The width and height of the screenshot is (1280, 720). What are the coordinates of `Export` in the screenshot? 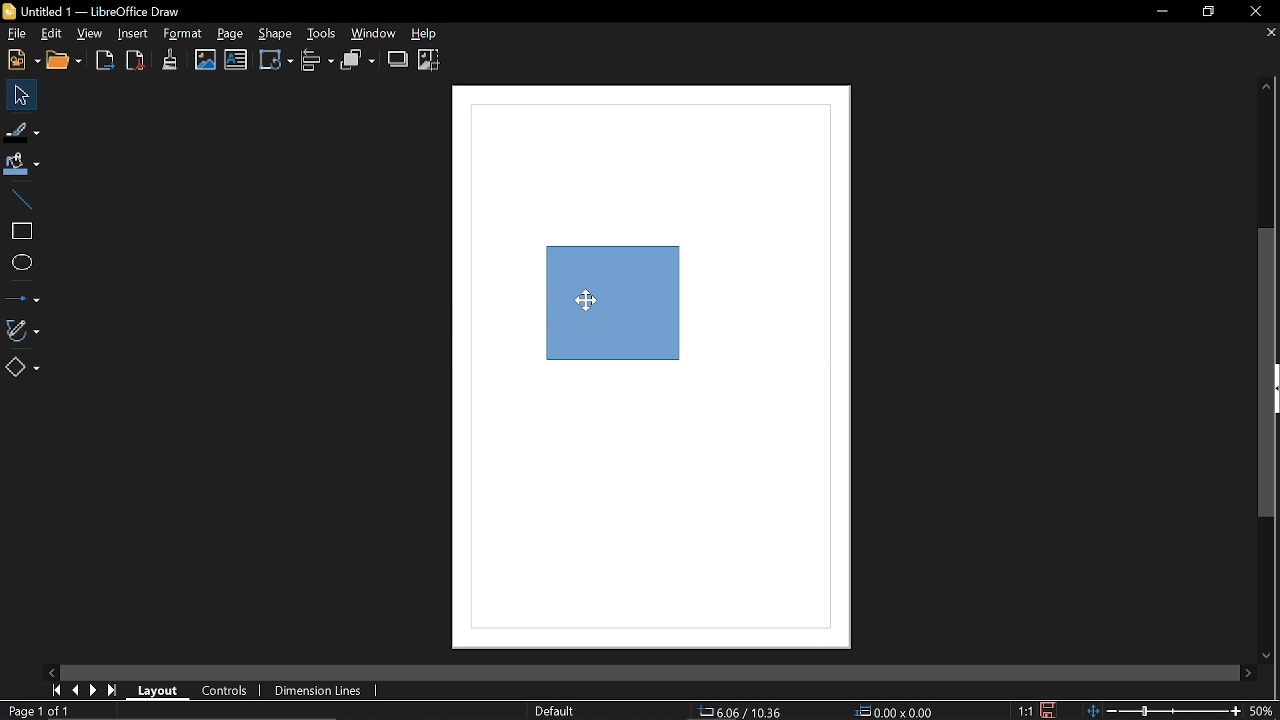 It's located at (104, 62).